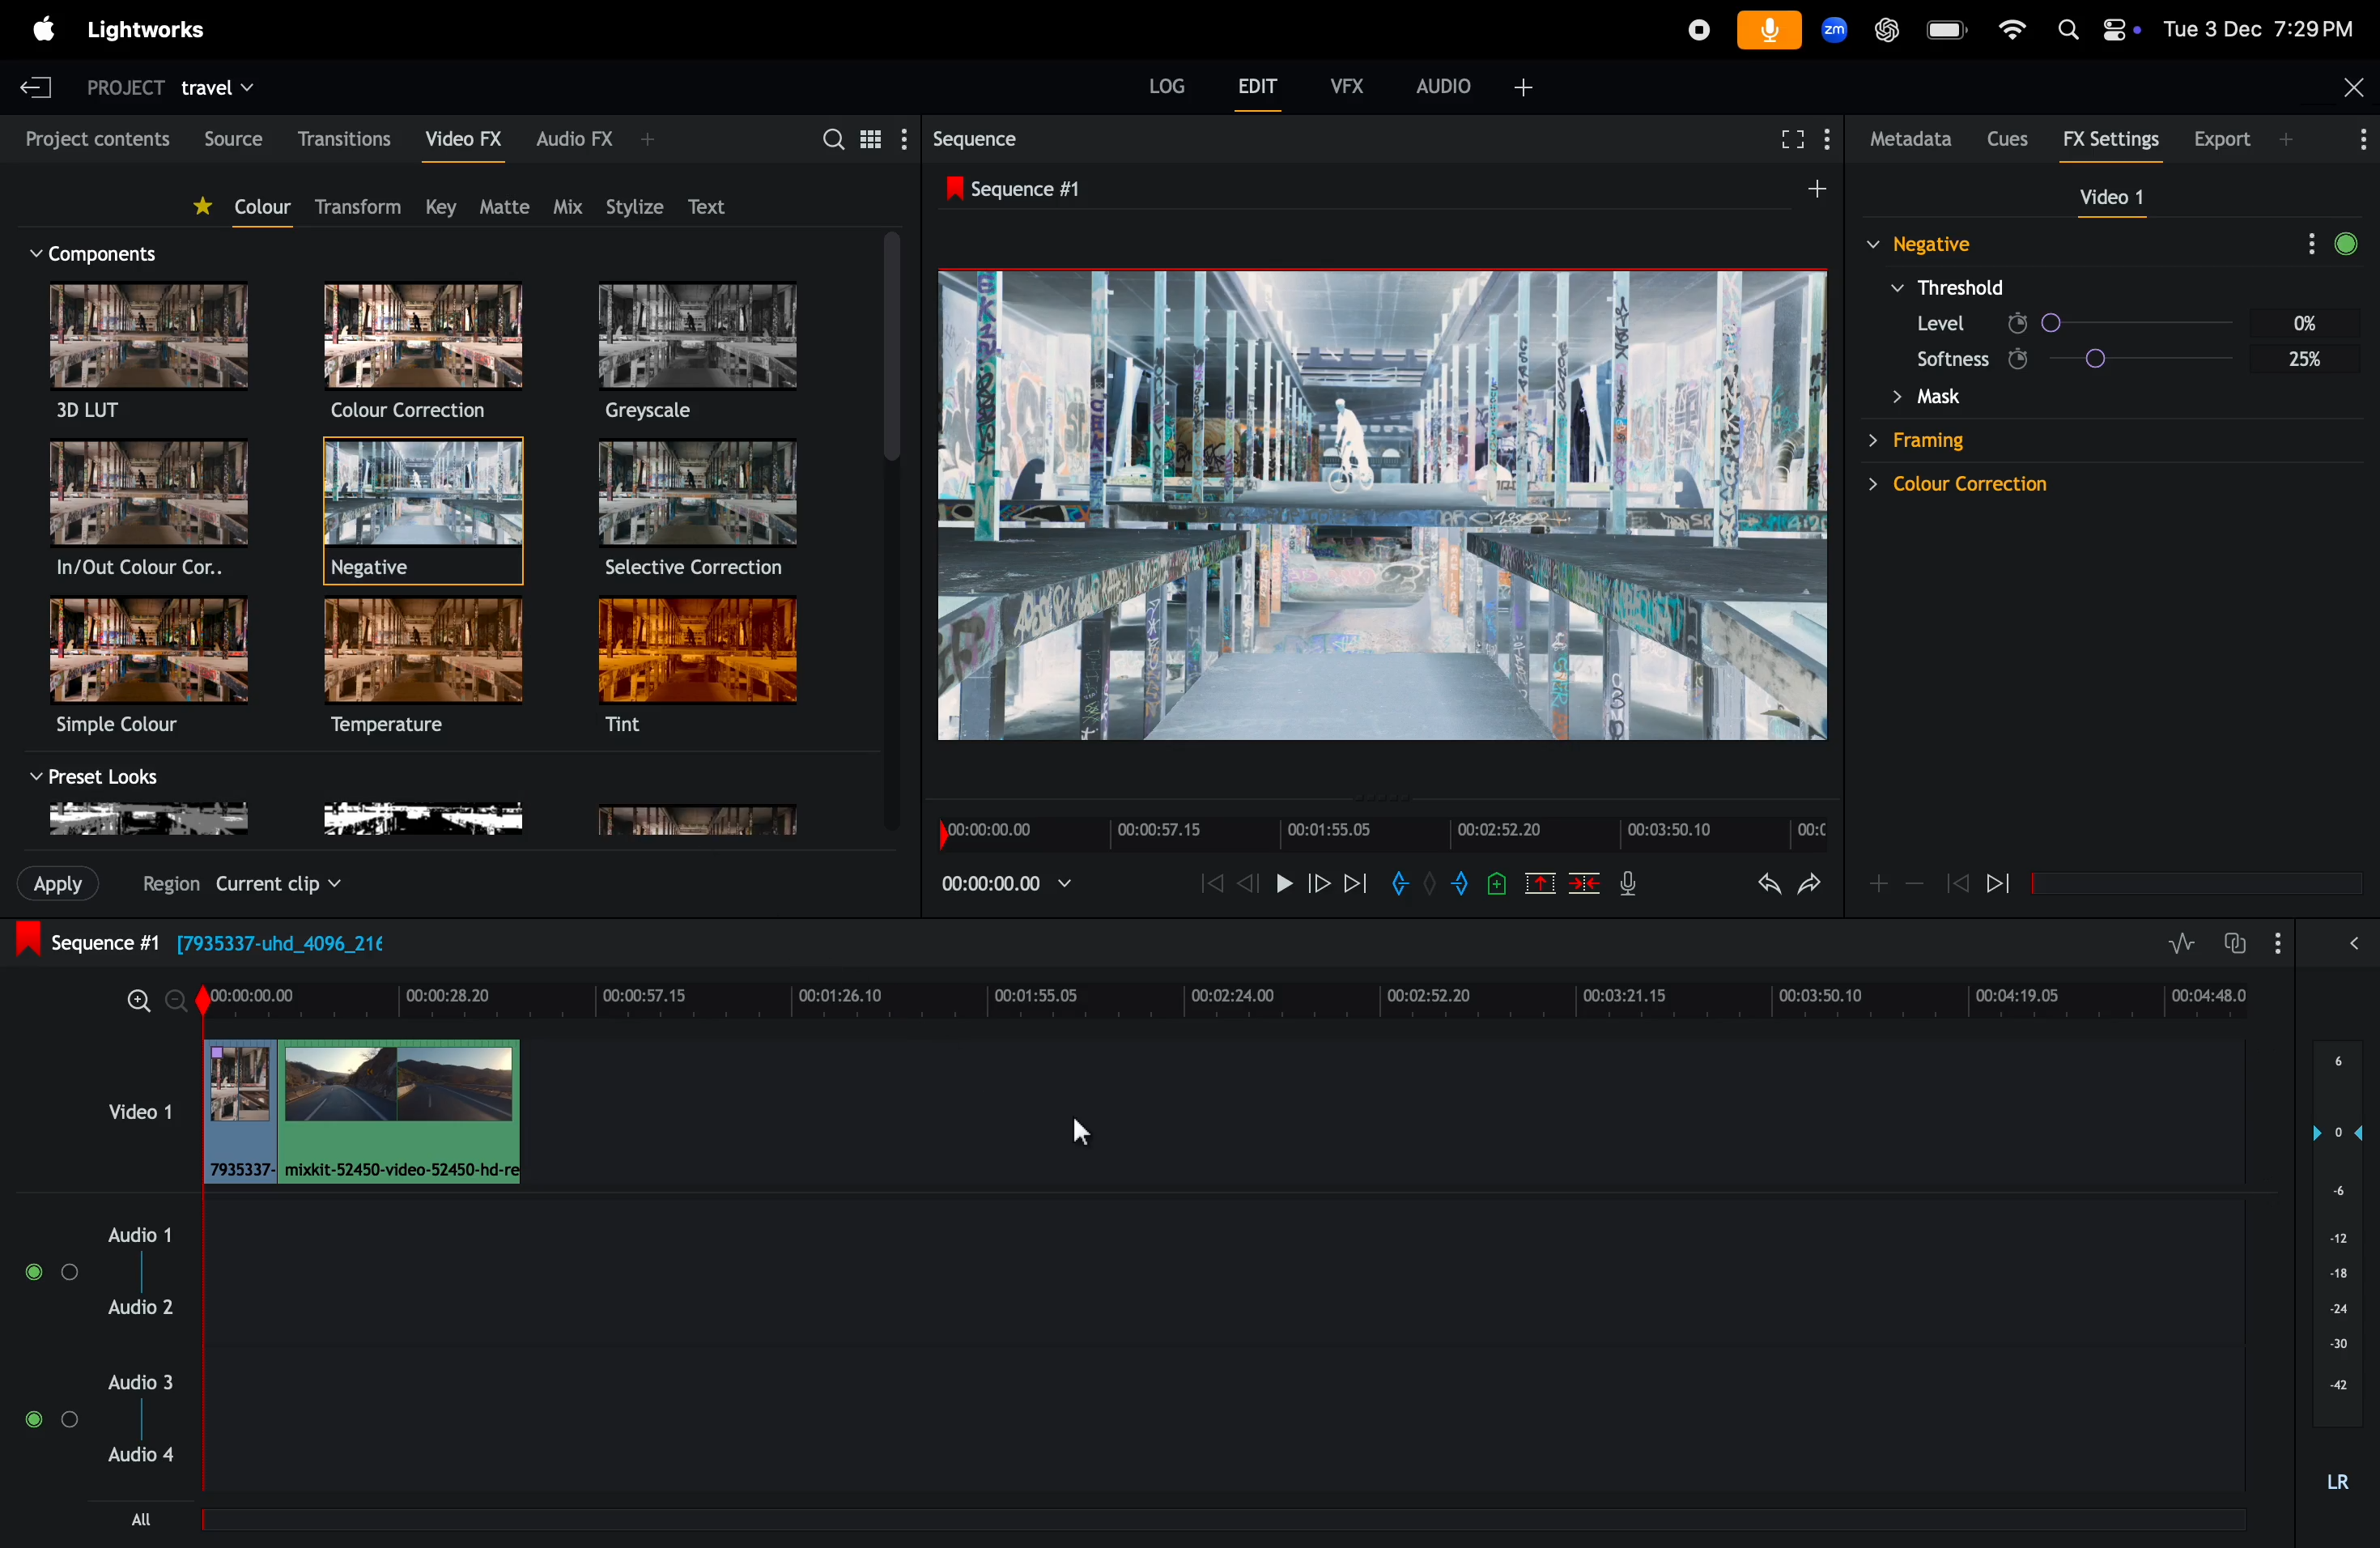 The image size is (2380, 1548). I want to click on transitions, so click(343, 135).